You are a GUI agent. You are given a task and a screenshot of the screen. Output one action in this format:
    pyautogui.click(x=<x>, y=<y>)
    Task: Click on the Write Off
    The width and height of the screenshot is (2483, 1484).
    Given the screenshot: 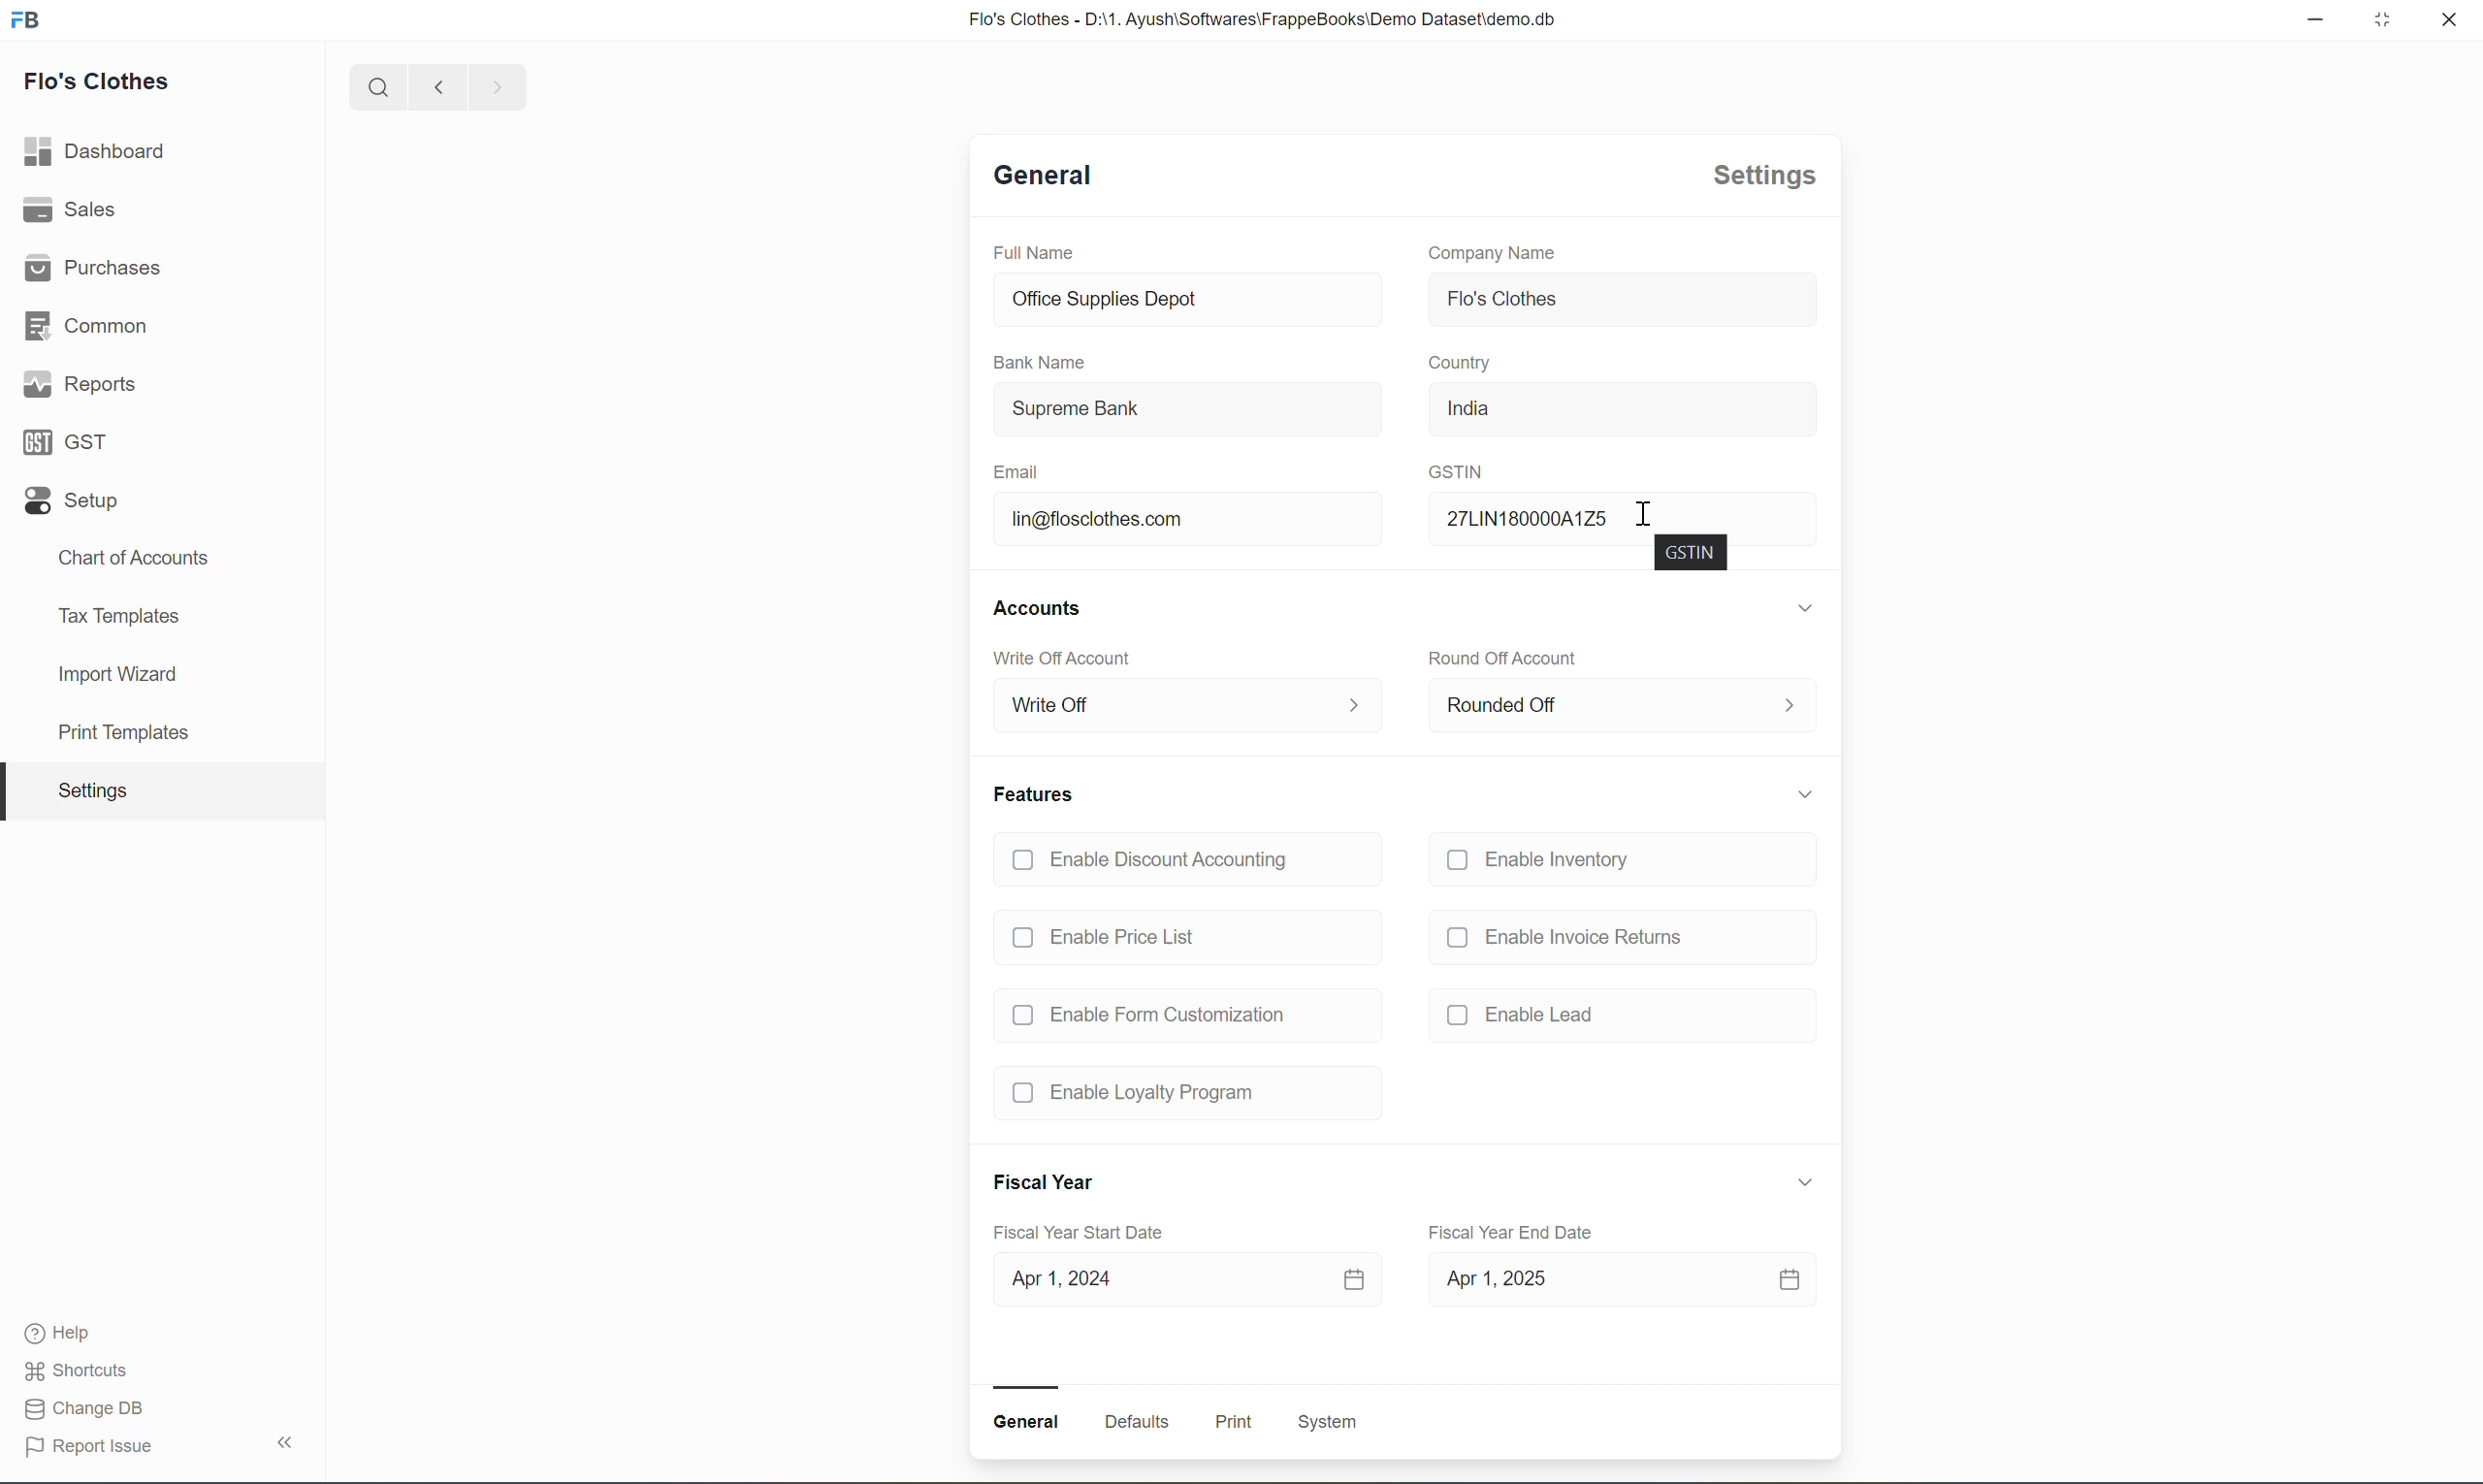 What is the action you would take?
    pyautogui.click(x=1186, y=707)
    